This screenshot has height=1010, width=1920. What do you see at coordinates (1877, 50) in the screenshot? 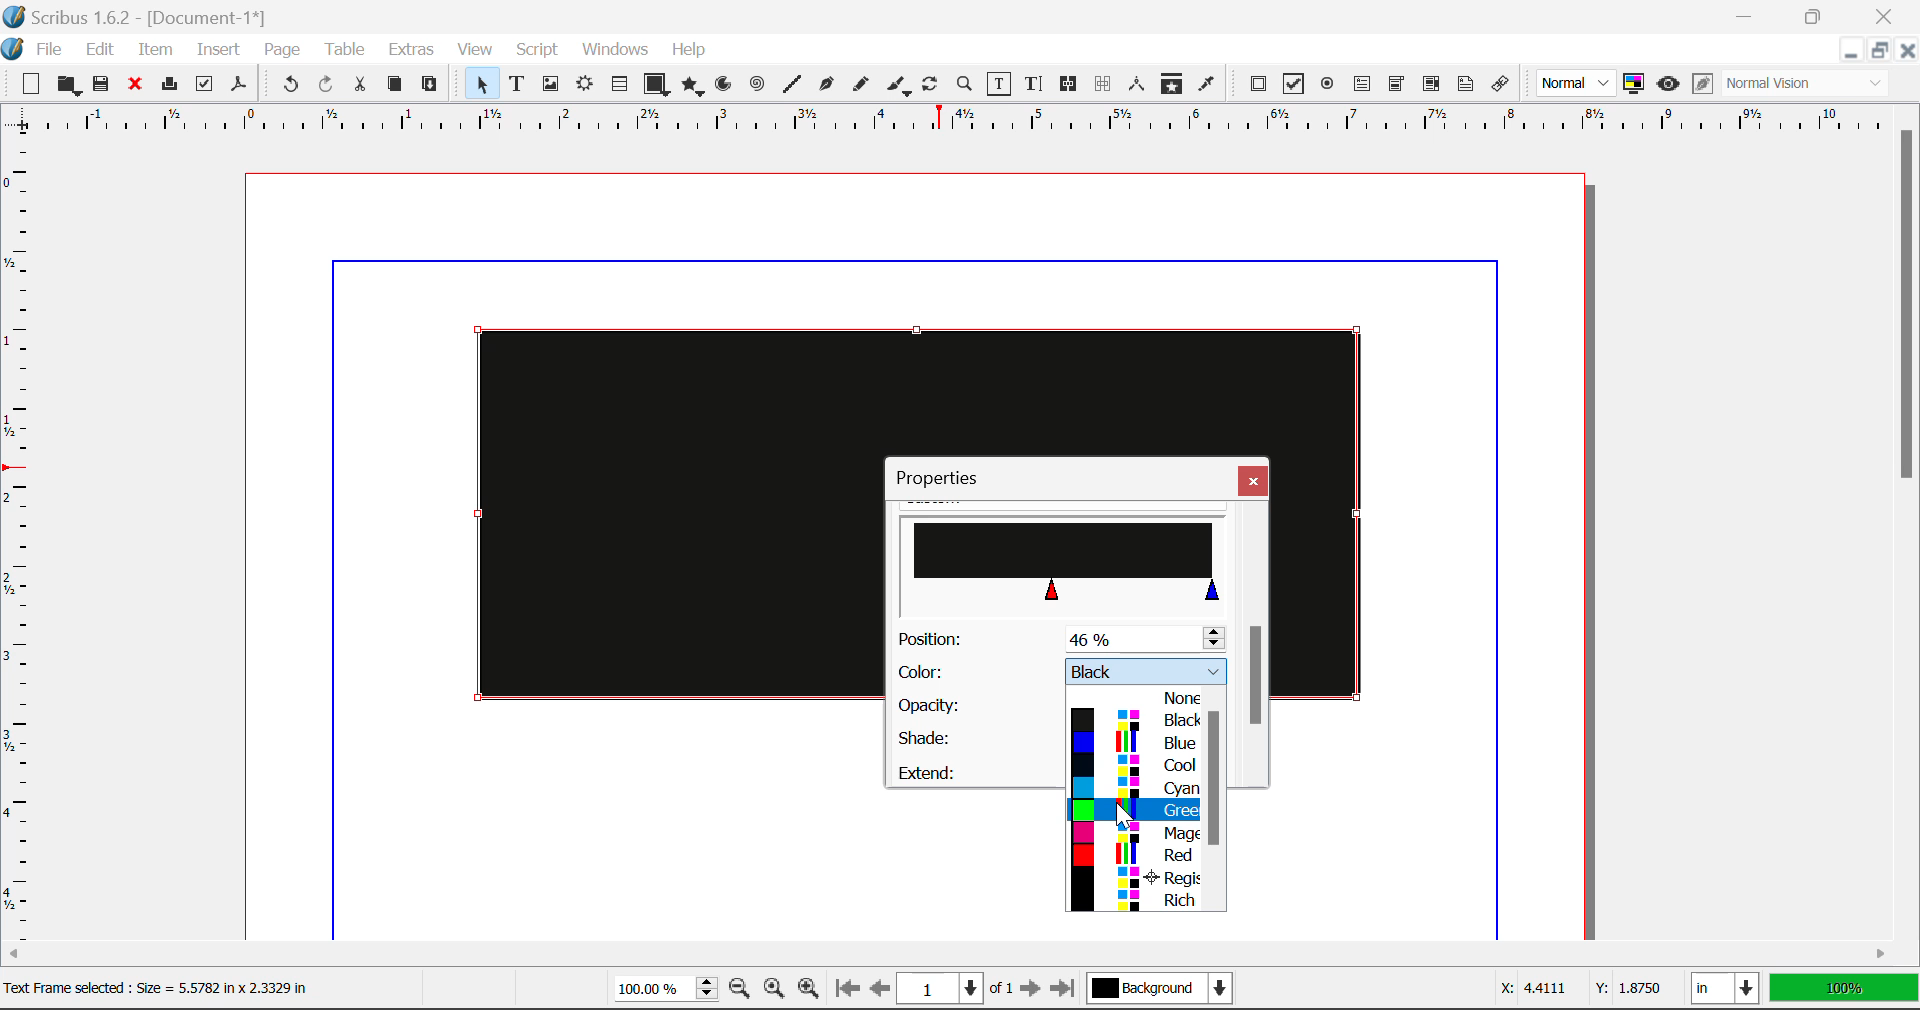
I see `Minimize` at bounding box center [1877, 50].